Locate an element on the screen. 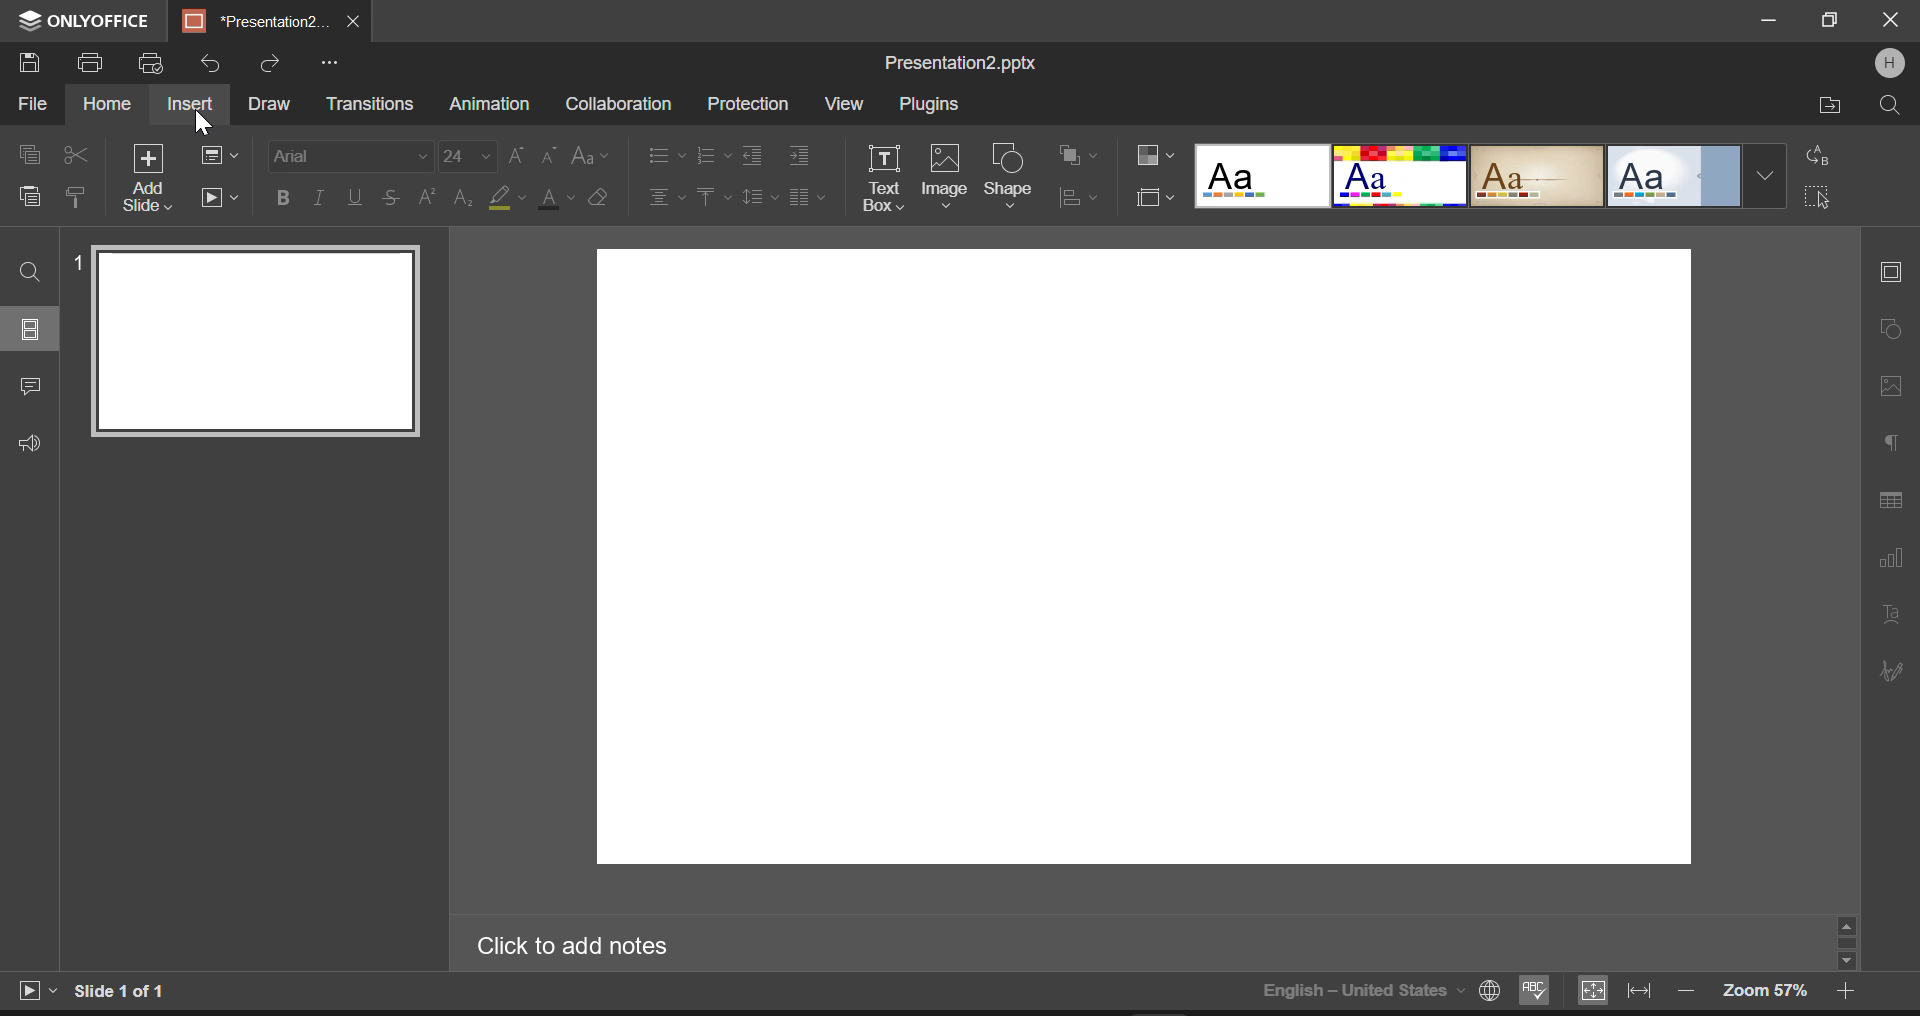 The width and height of the screenshot is (1920, 1016). Find is located at coordinates (31, 271).